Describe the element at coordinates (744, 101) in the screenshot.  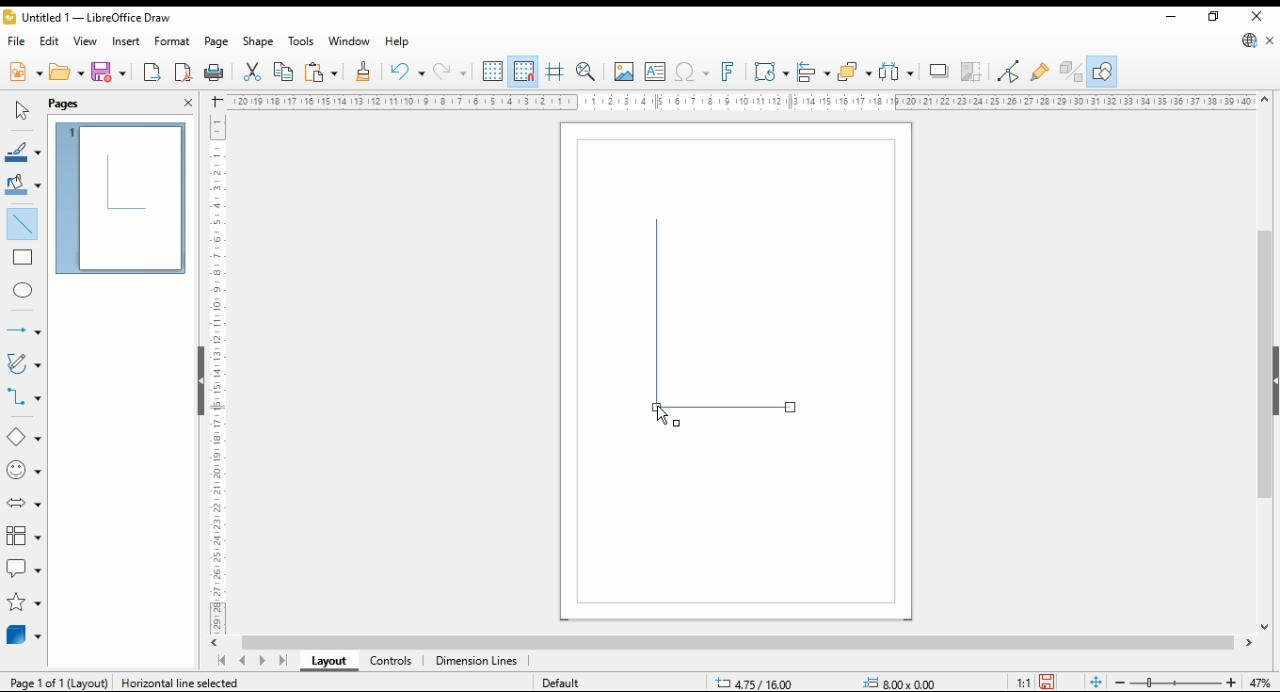
I see `horizontall scale` at that location.